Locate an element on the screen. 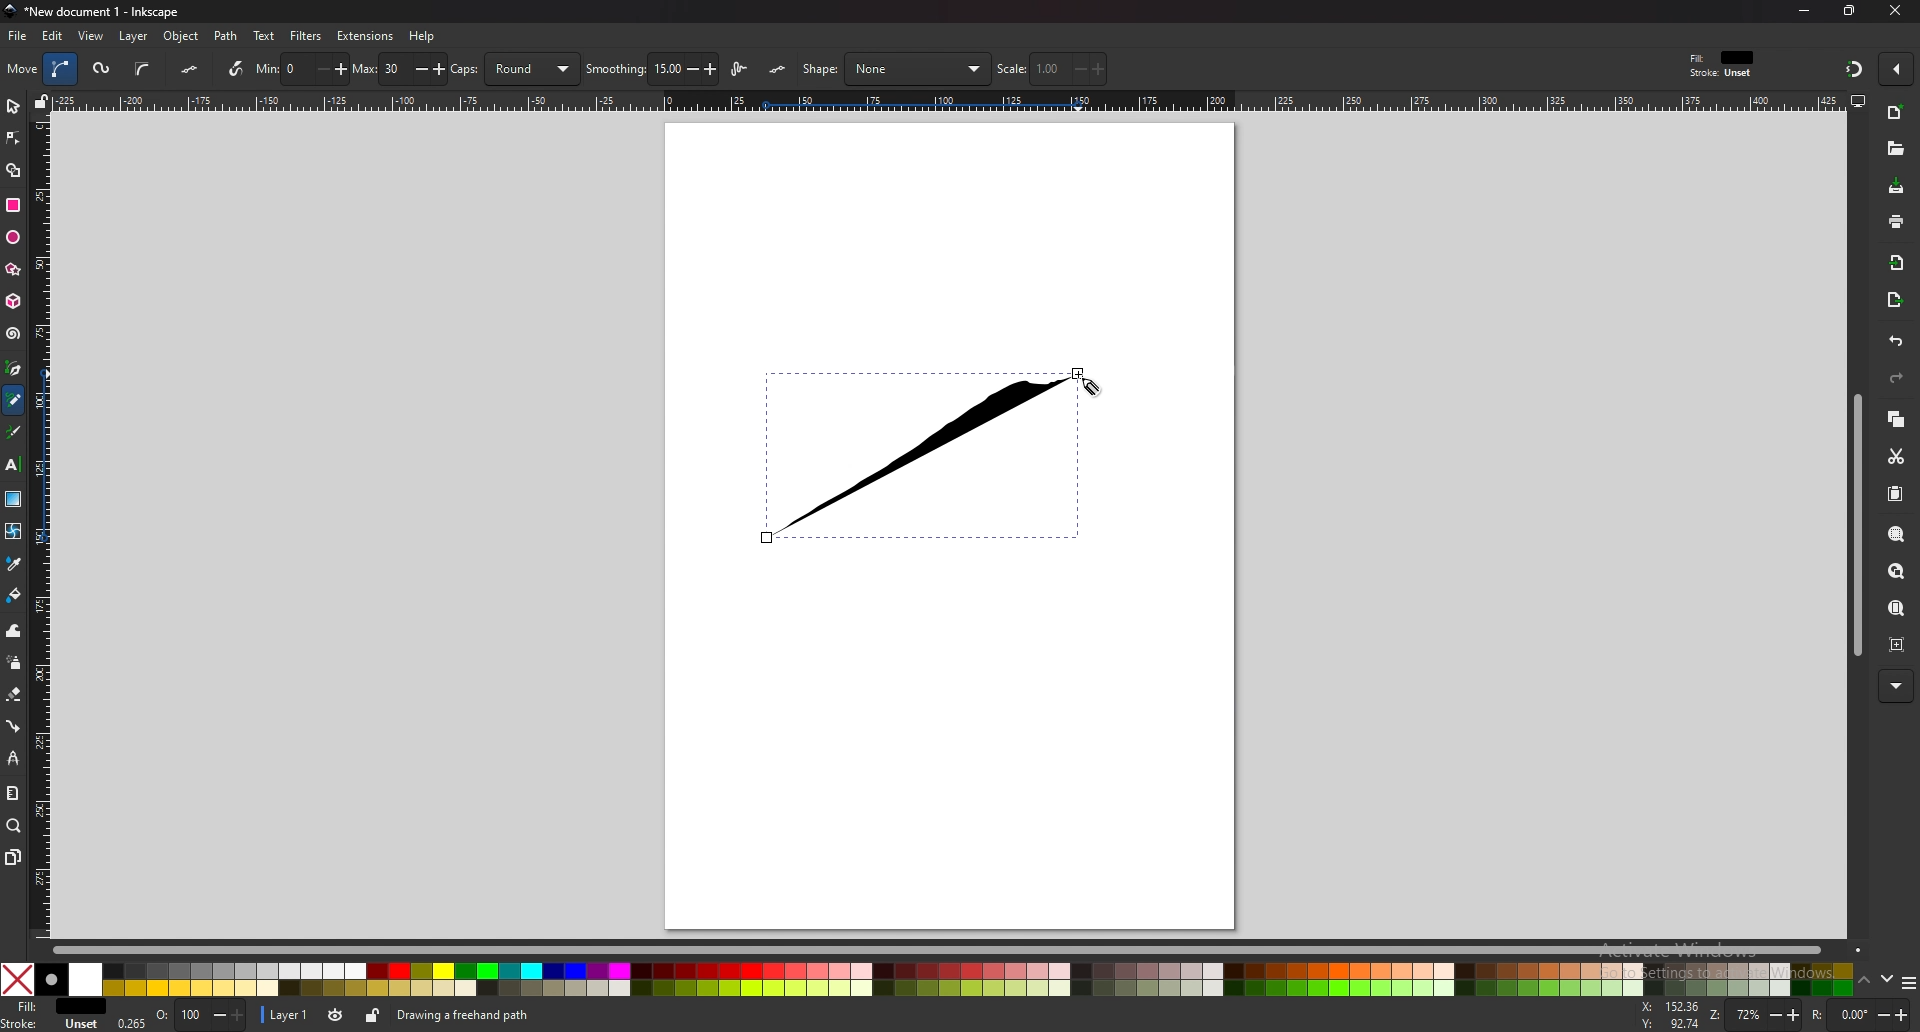 The height and width of the screenshot is (1032, 1920). lock guides is located at coordinates (41, 100).